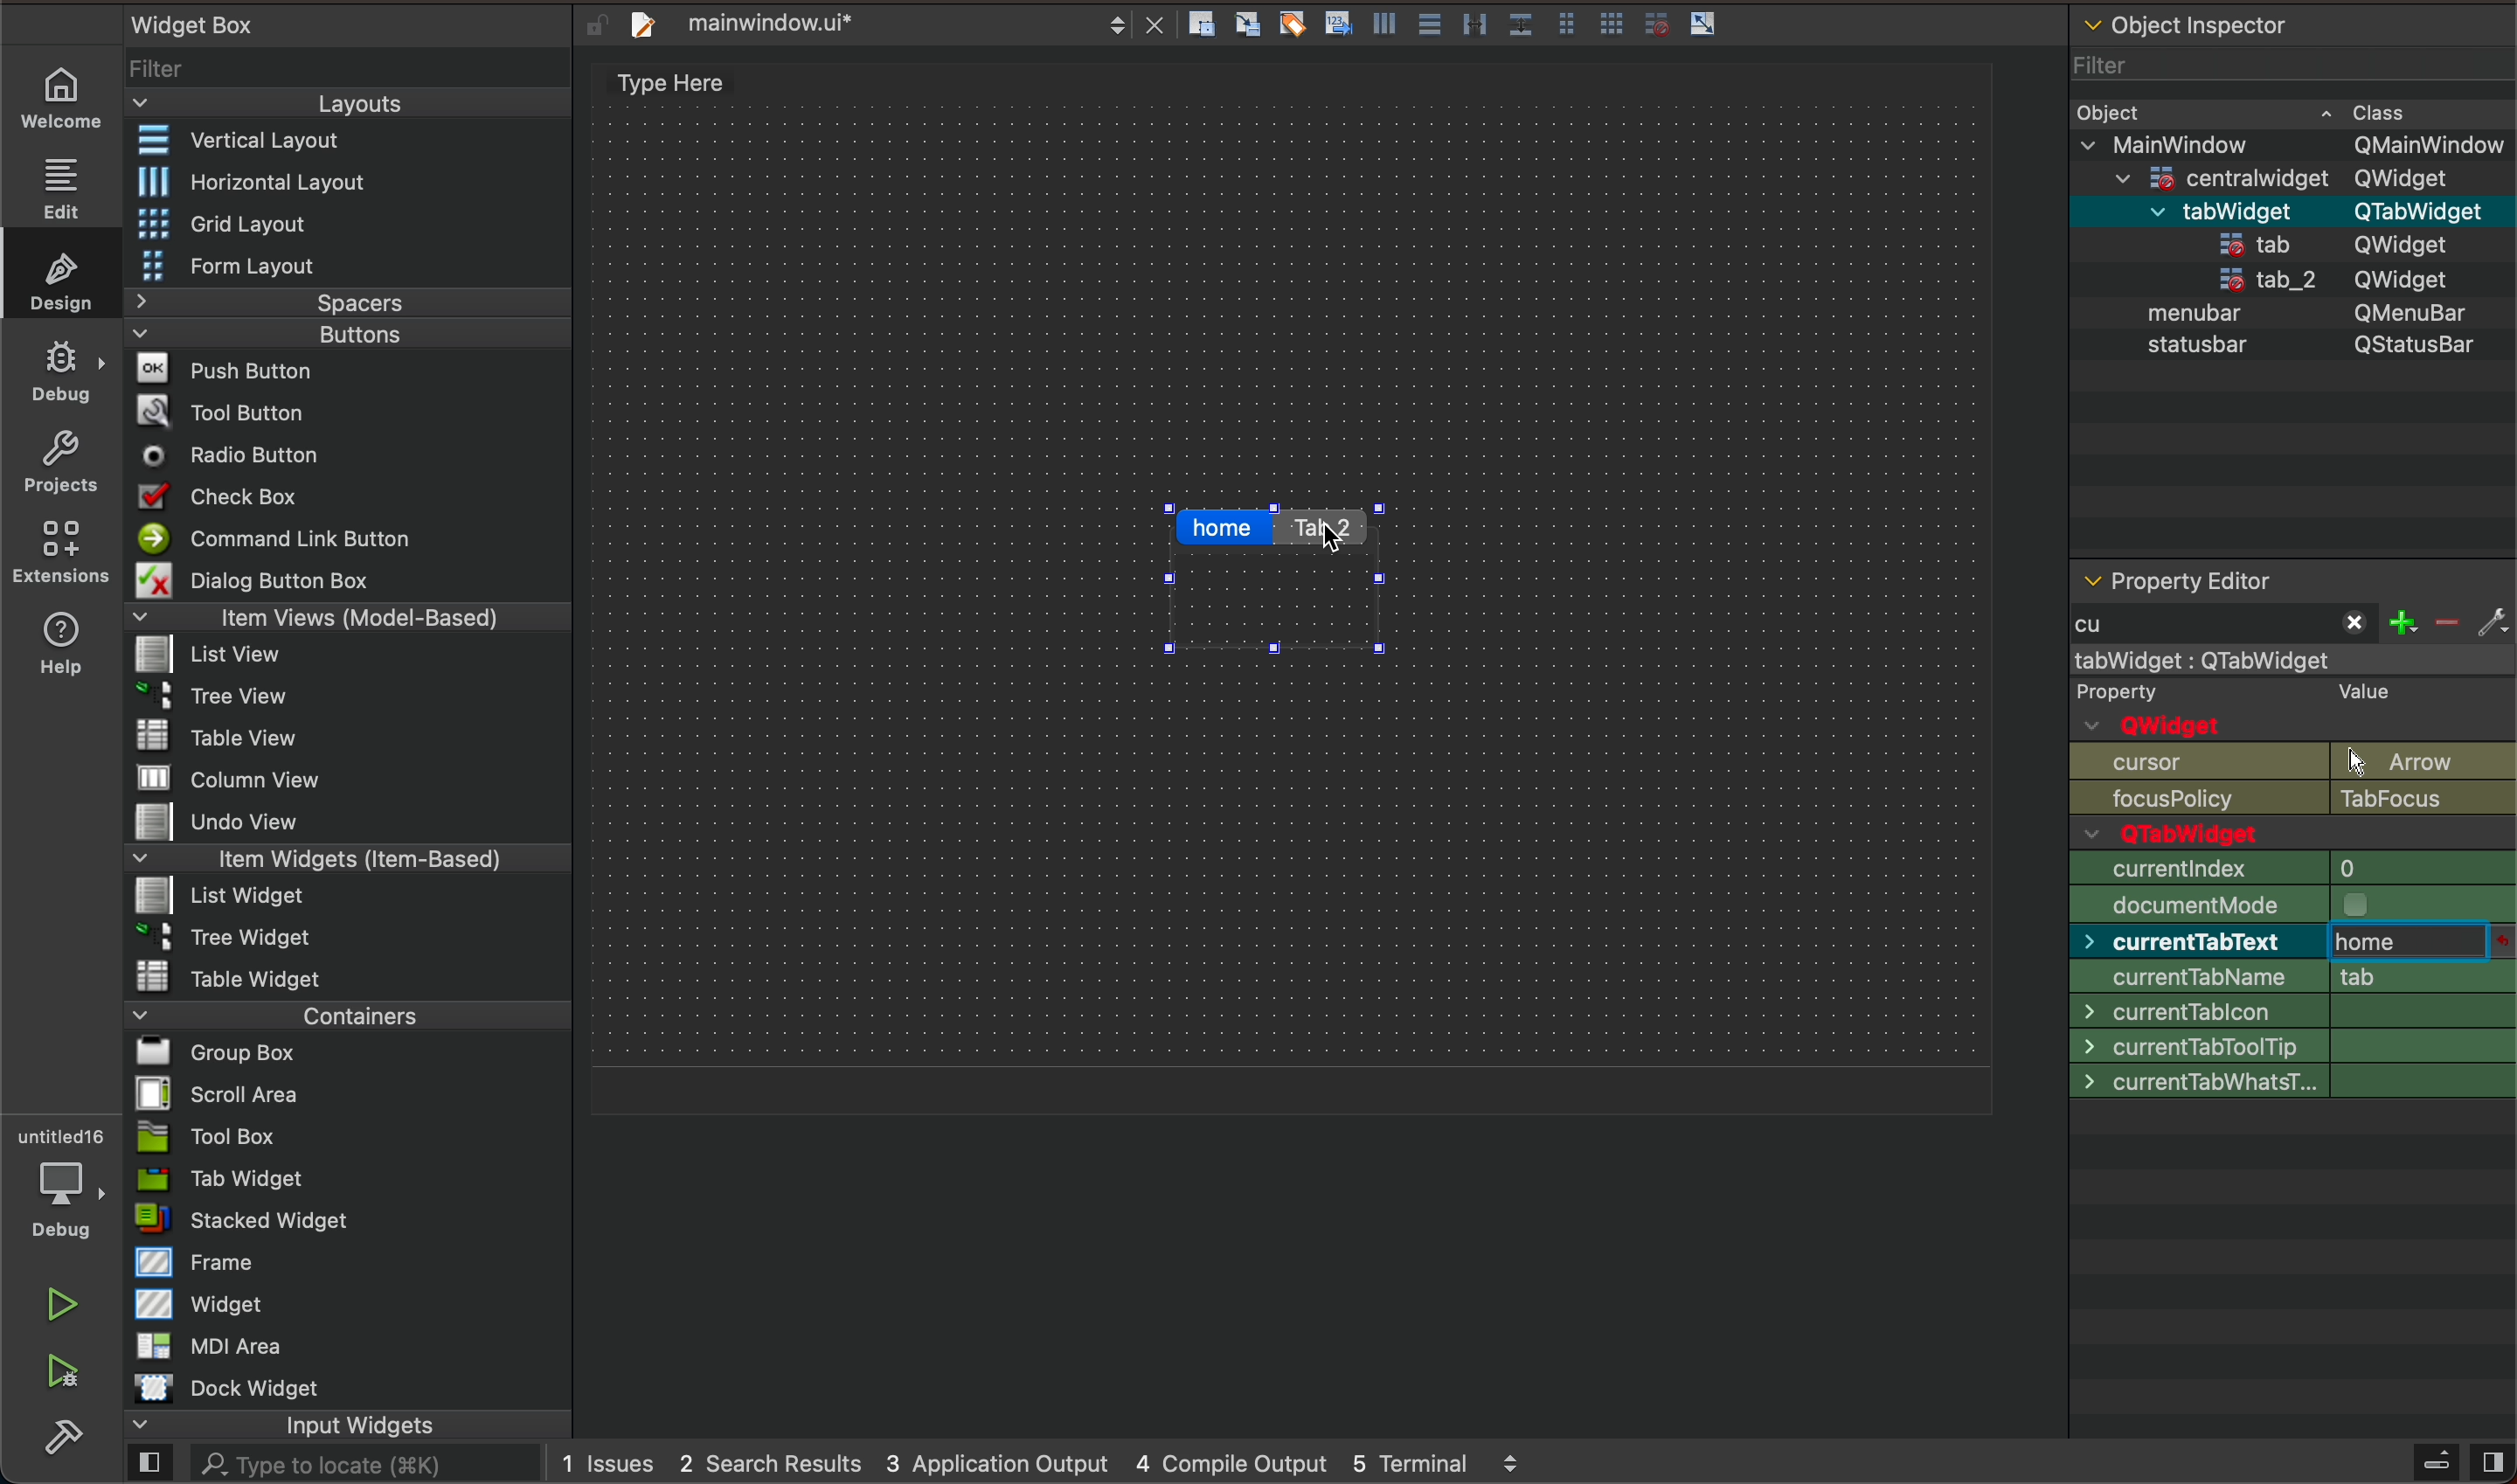 Image resolution: width=2517 pixels, height=1484 pixels. Describe the element at coordinates (74, 1373) in the screenshot. I see `run and debuh` at that location.